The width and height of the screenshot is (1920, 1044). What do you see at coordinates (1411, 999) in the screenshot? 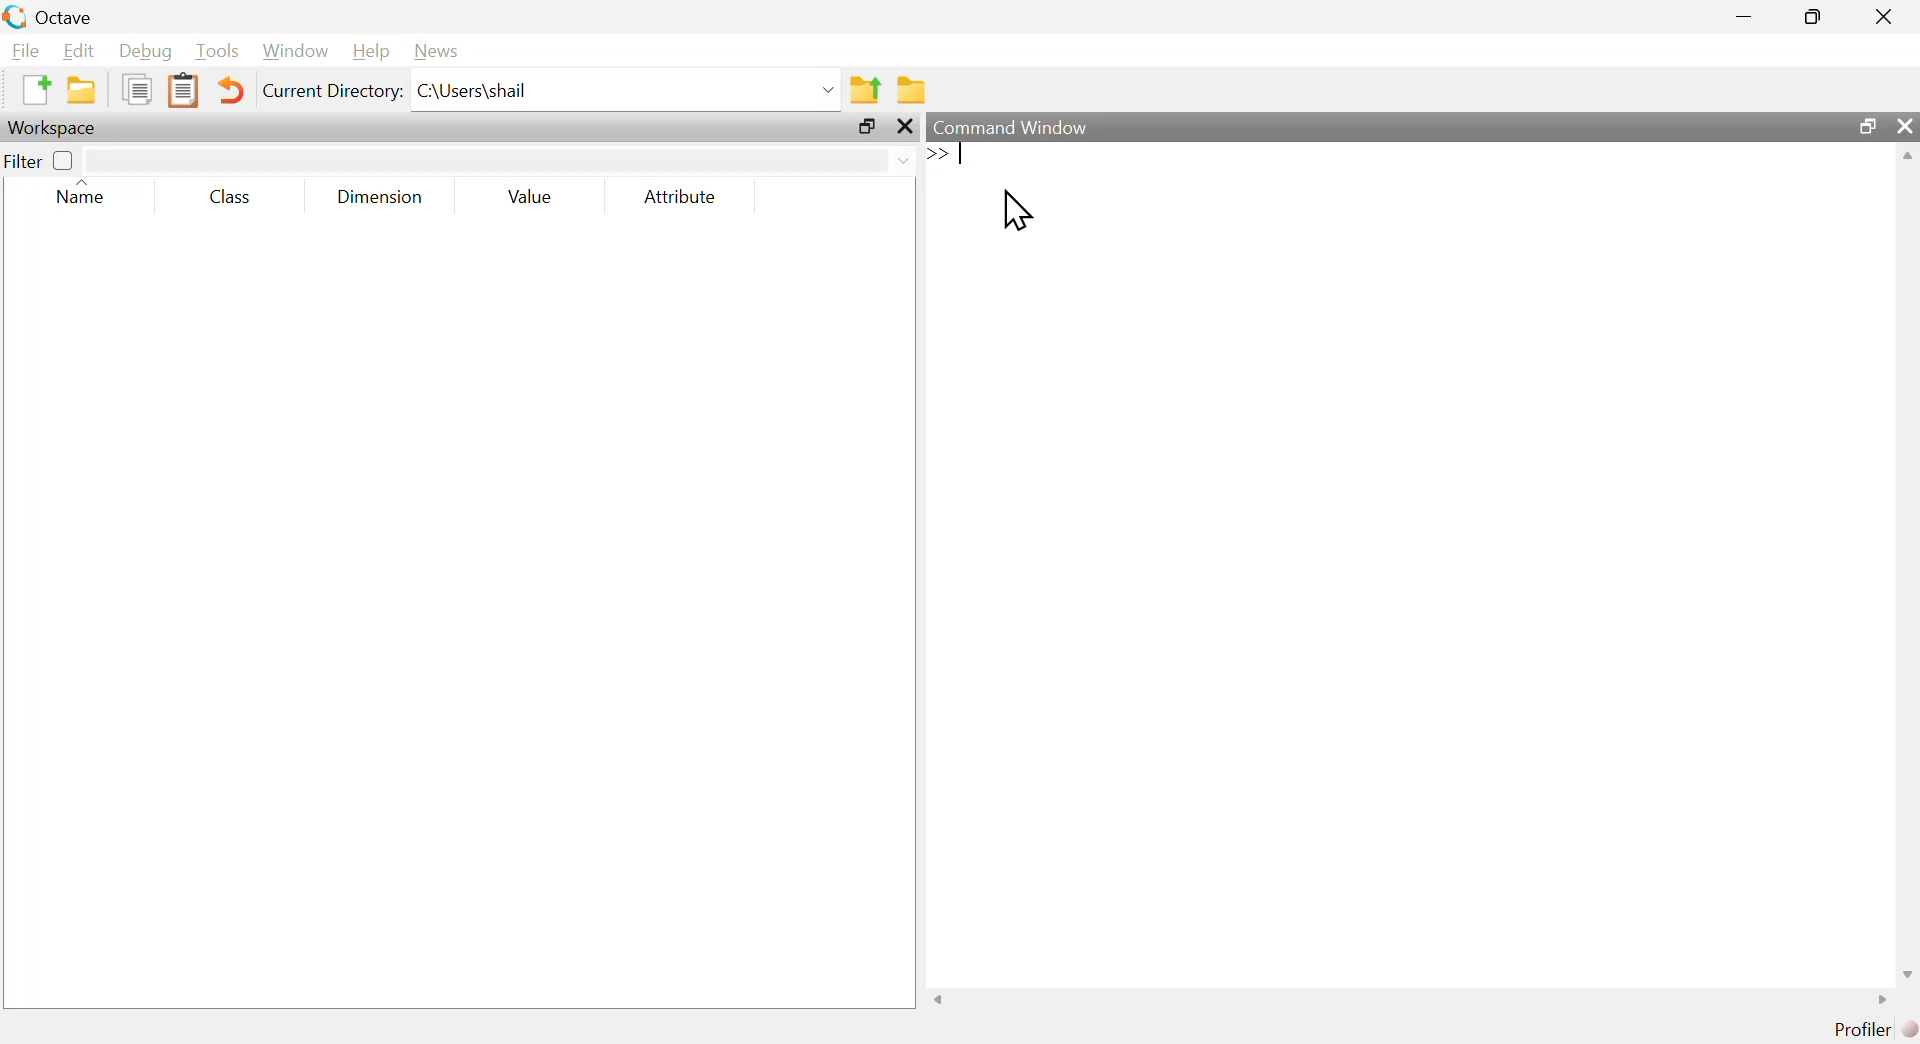
I see `horizontal scroll bar` at bounding box center [1411, 999].